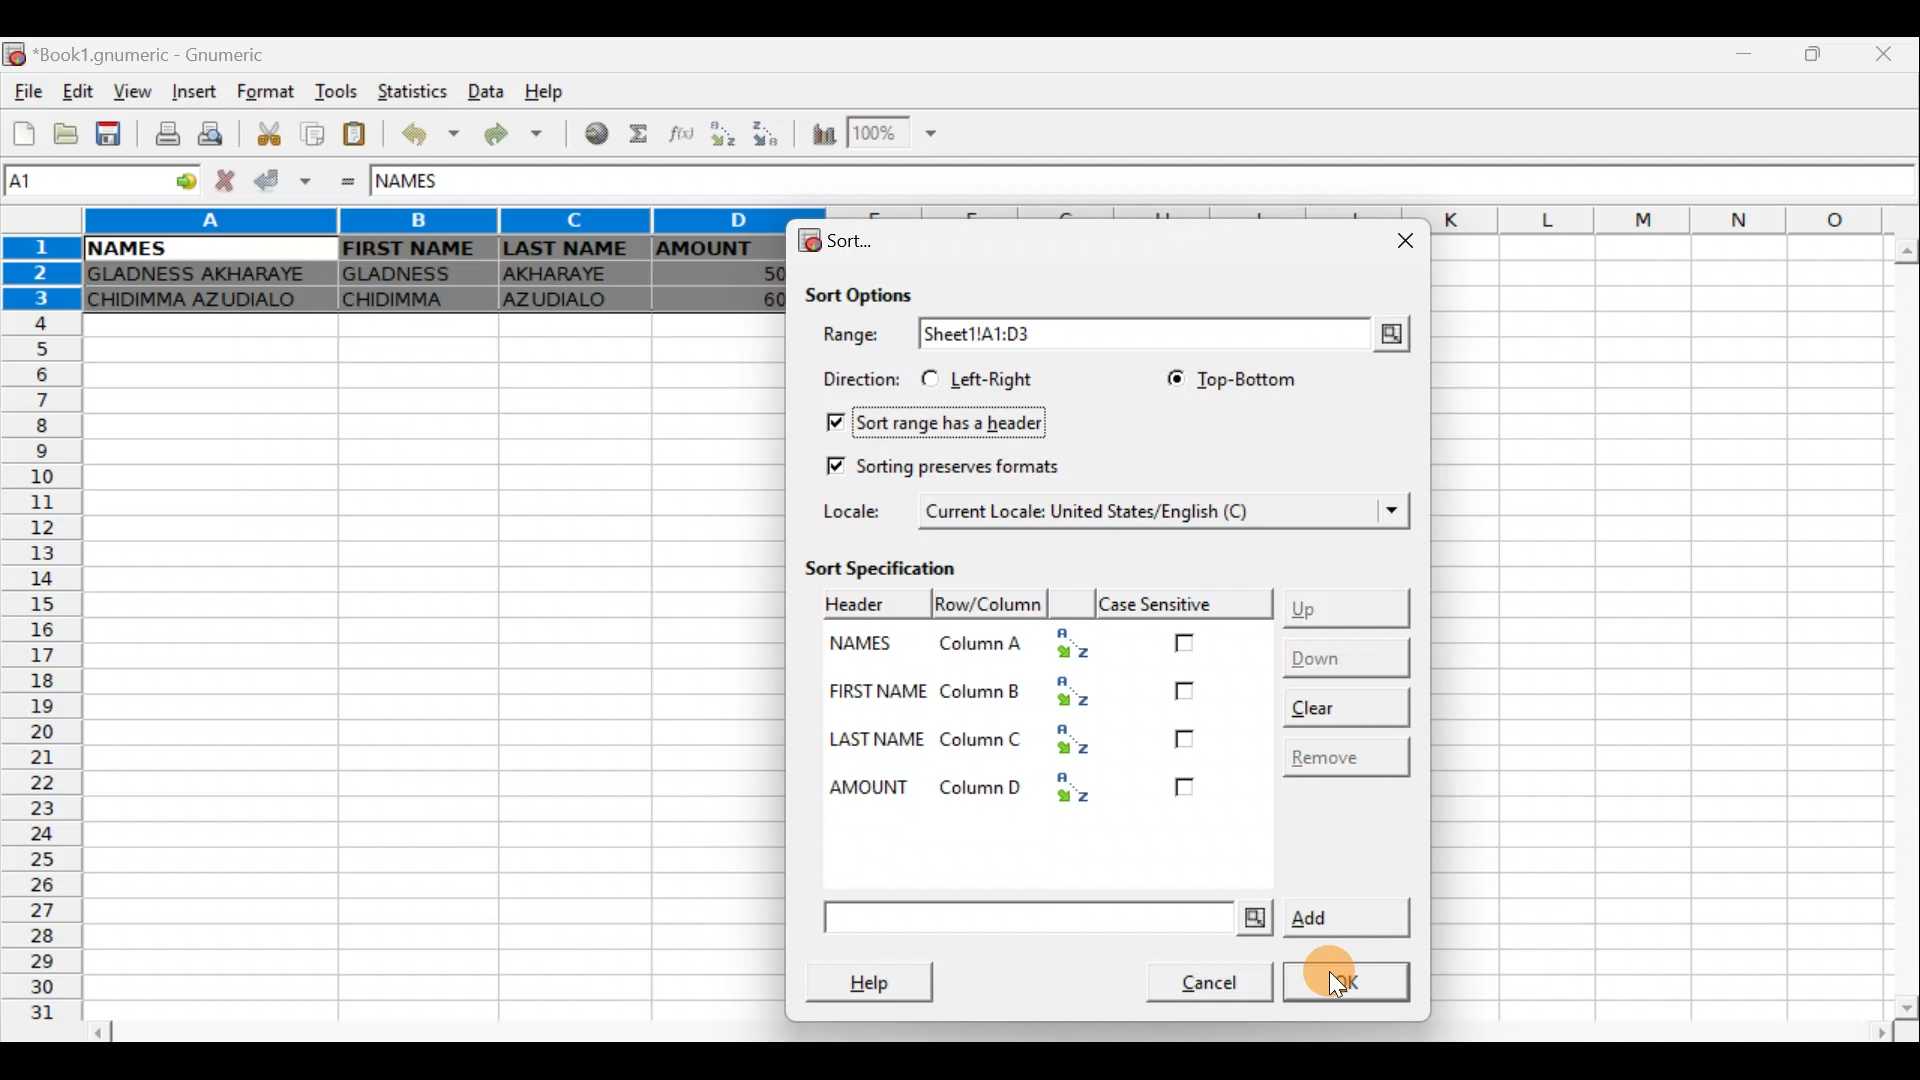 The height and width of the screenshot is (1080, 1920). I want to click on Sorting preserves formats, so click(941, 462).